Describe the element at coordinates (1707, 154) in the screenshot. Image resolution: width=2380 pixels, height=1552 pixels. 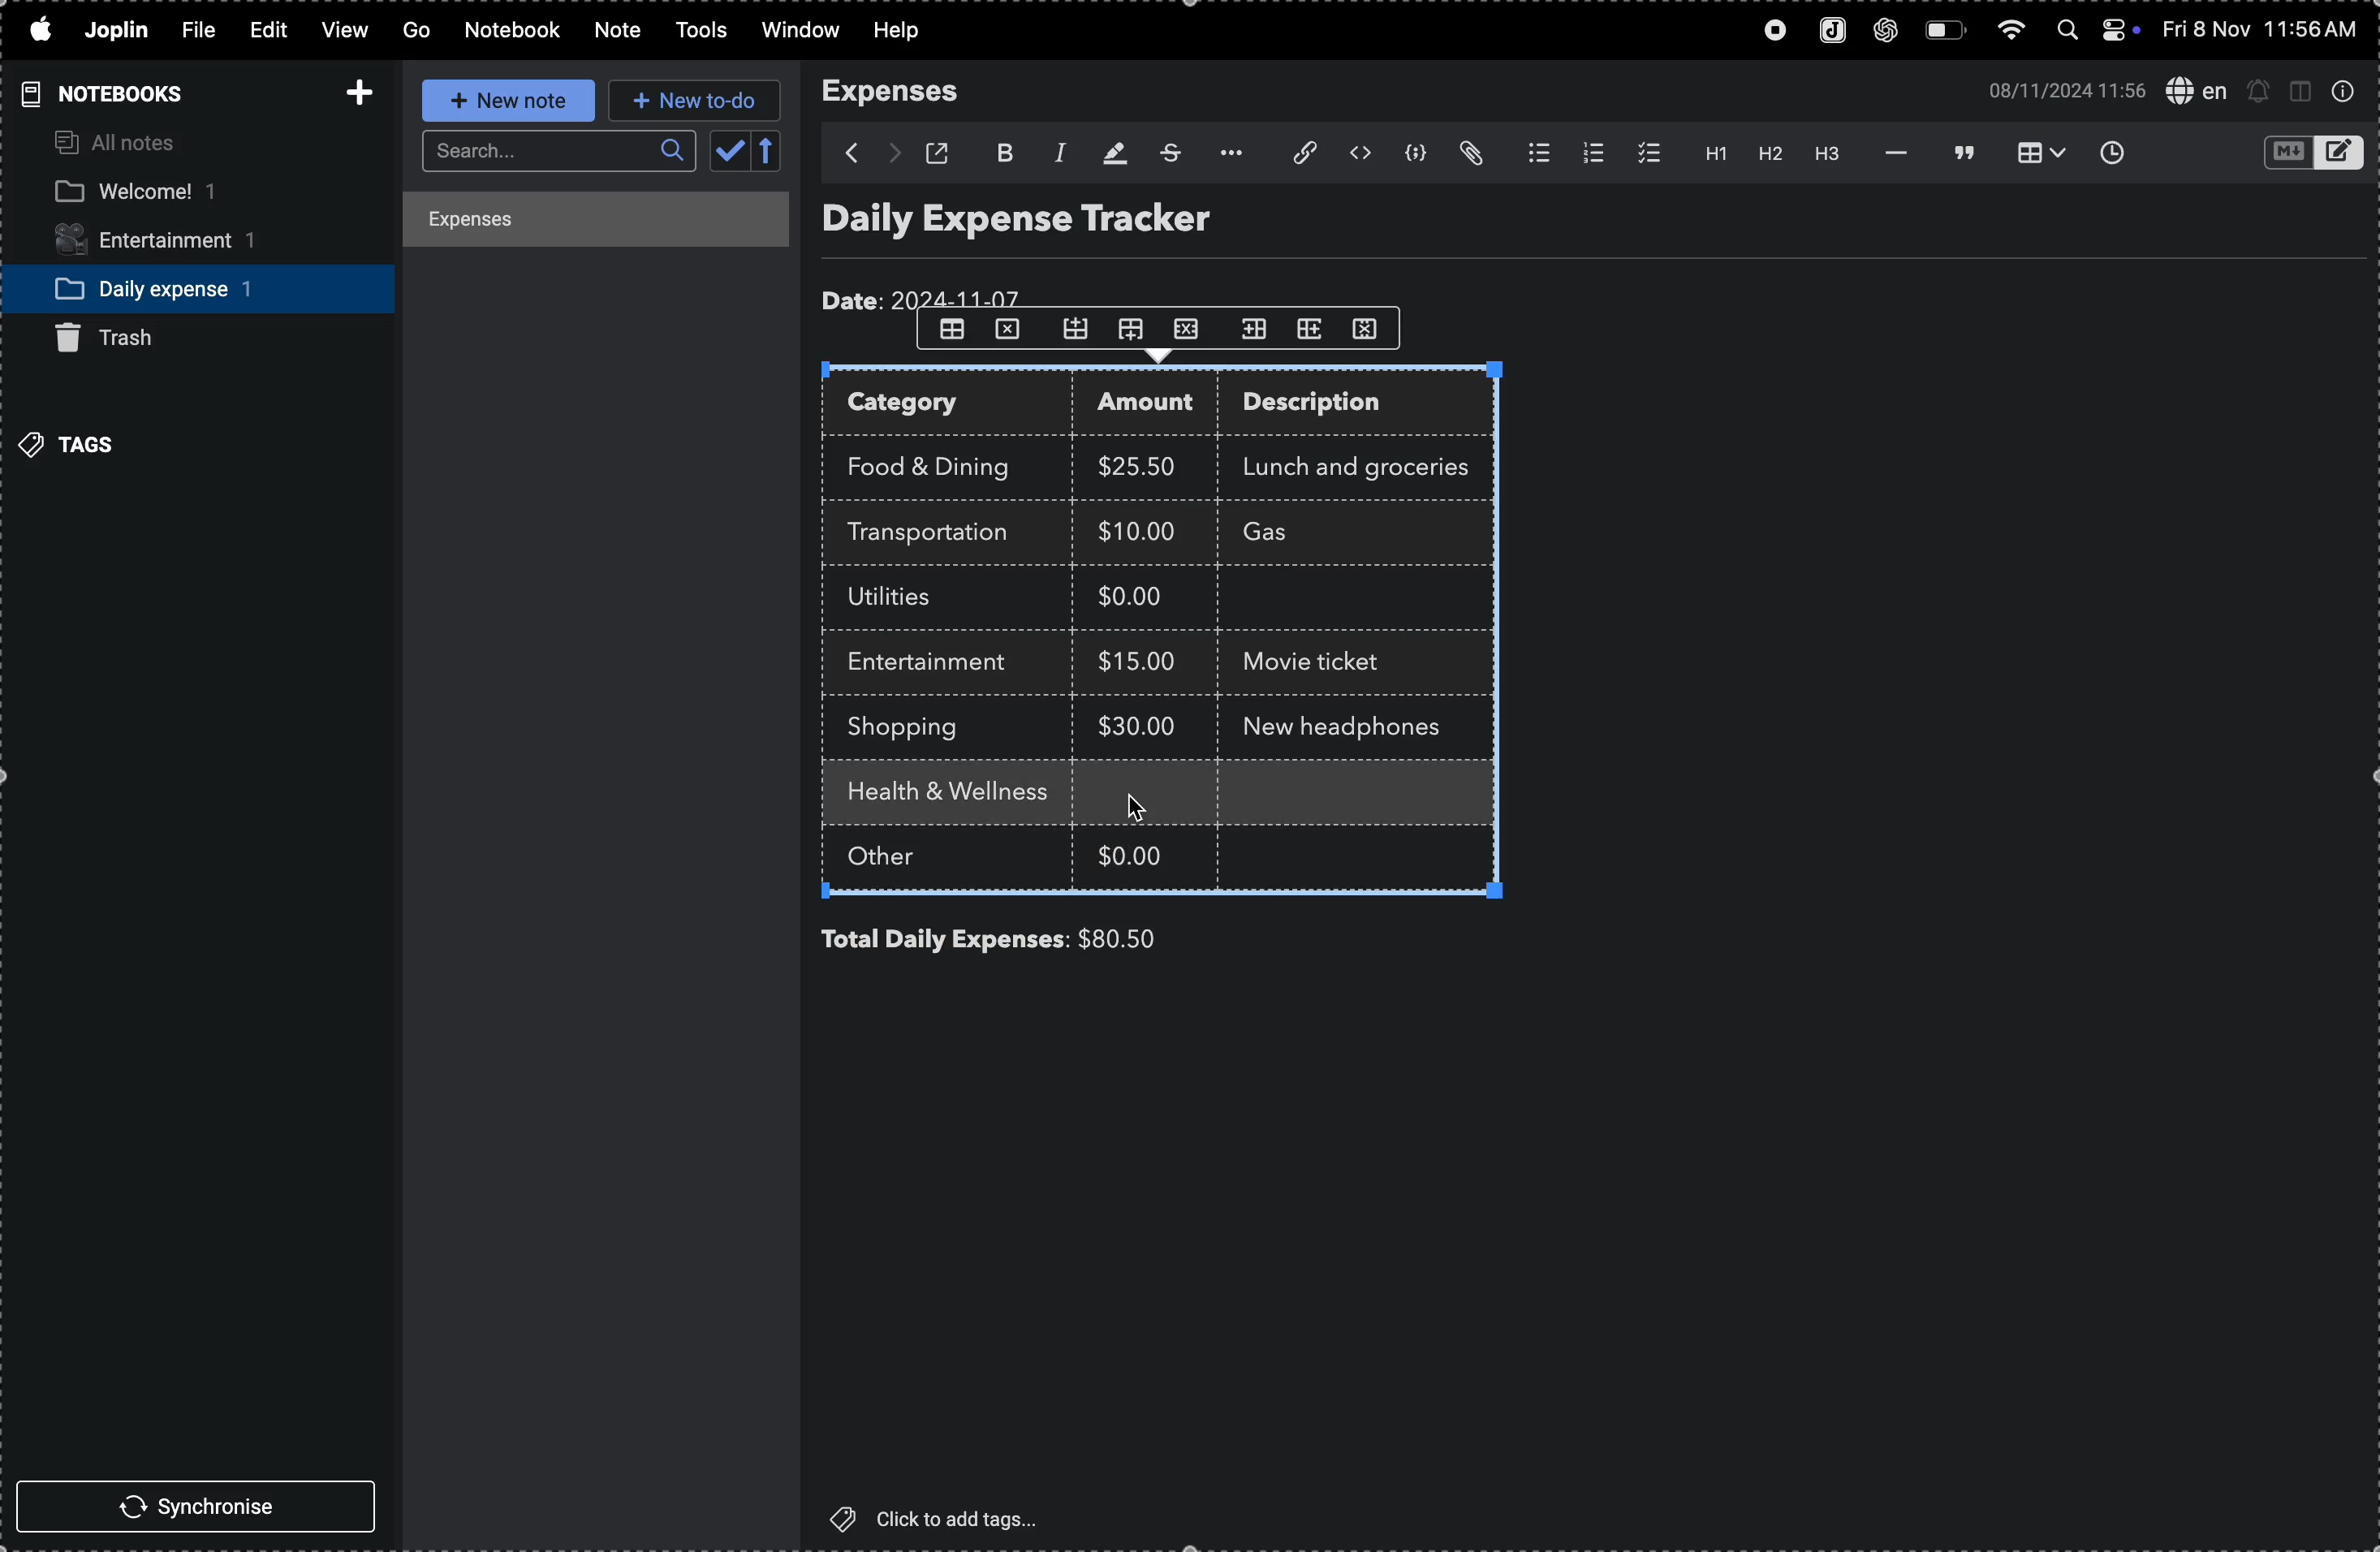
I see `heading 1` at that location.